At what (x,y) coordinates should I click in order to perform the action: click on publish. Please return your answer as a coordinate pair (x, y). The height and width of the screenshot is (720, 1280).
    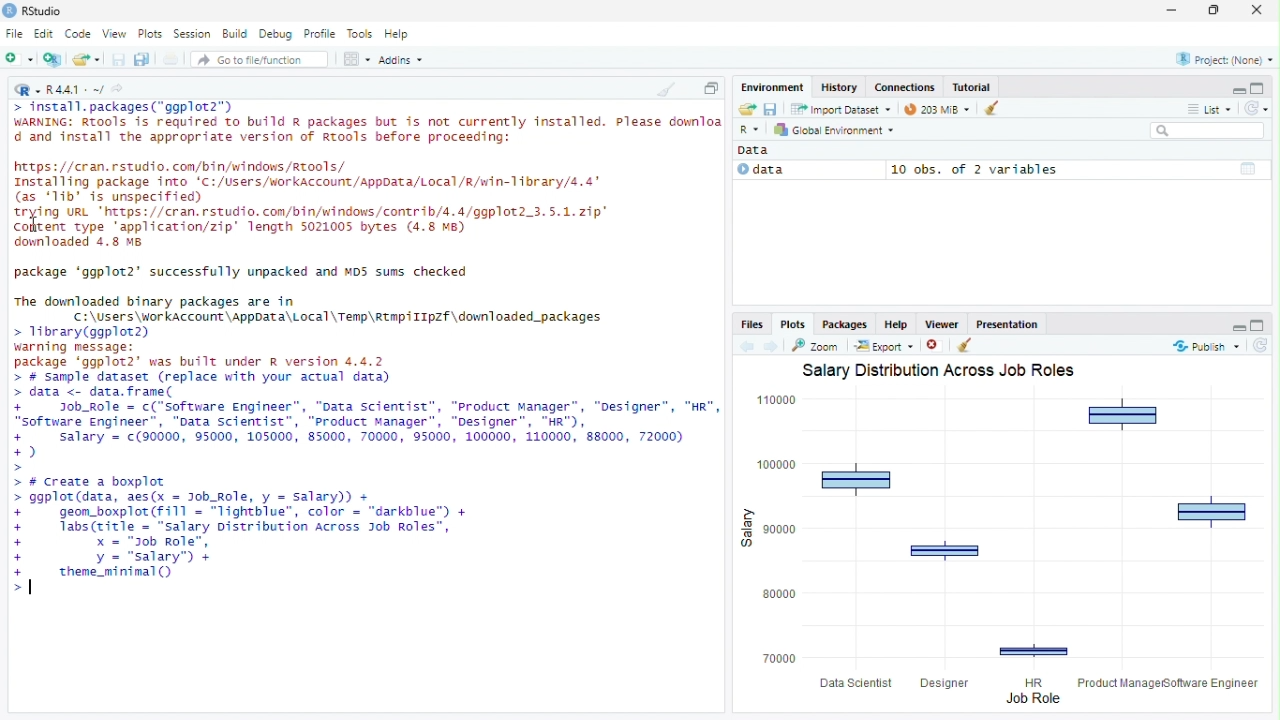
    Looking at the image, I should click on (1202, 346).